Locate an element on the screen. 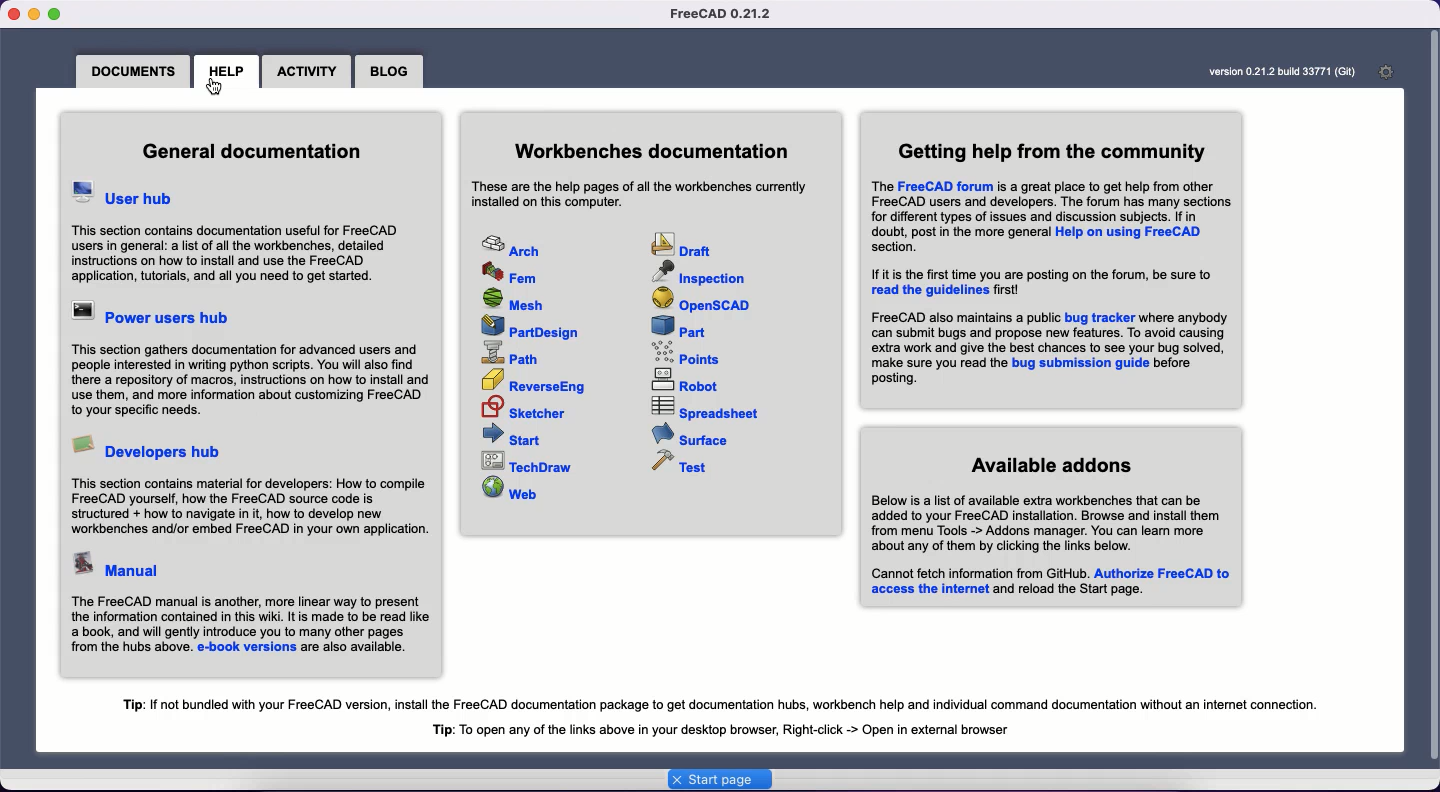  Blog is located at coordinates (389, 70).